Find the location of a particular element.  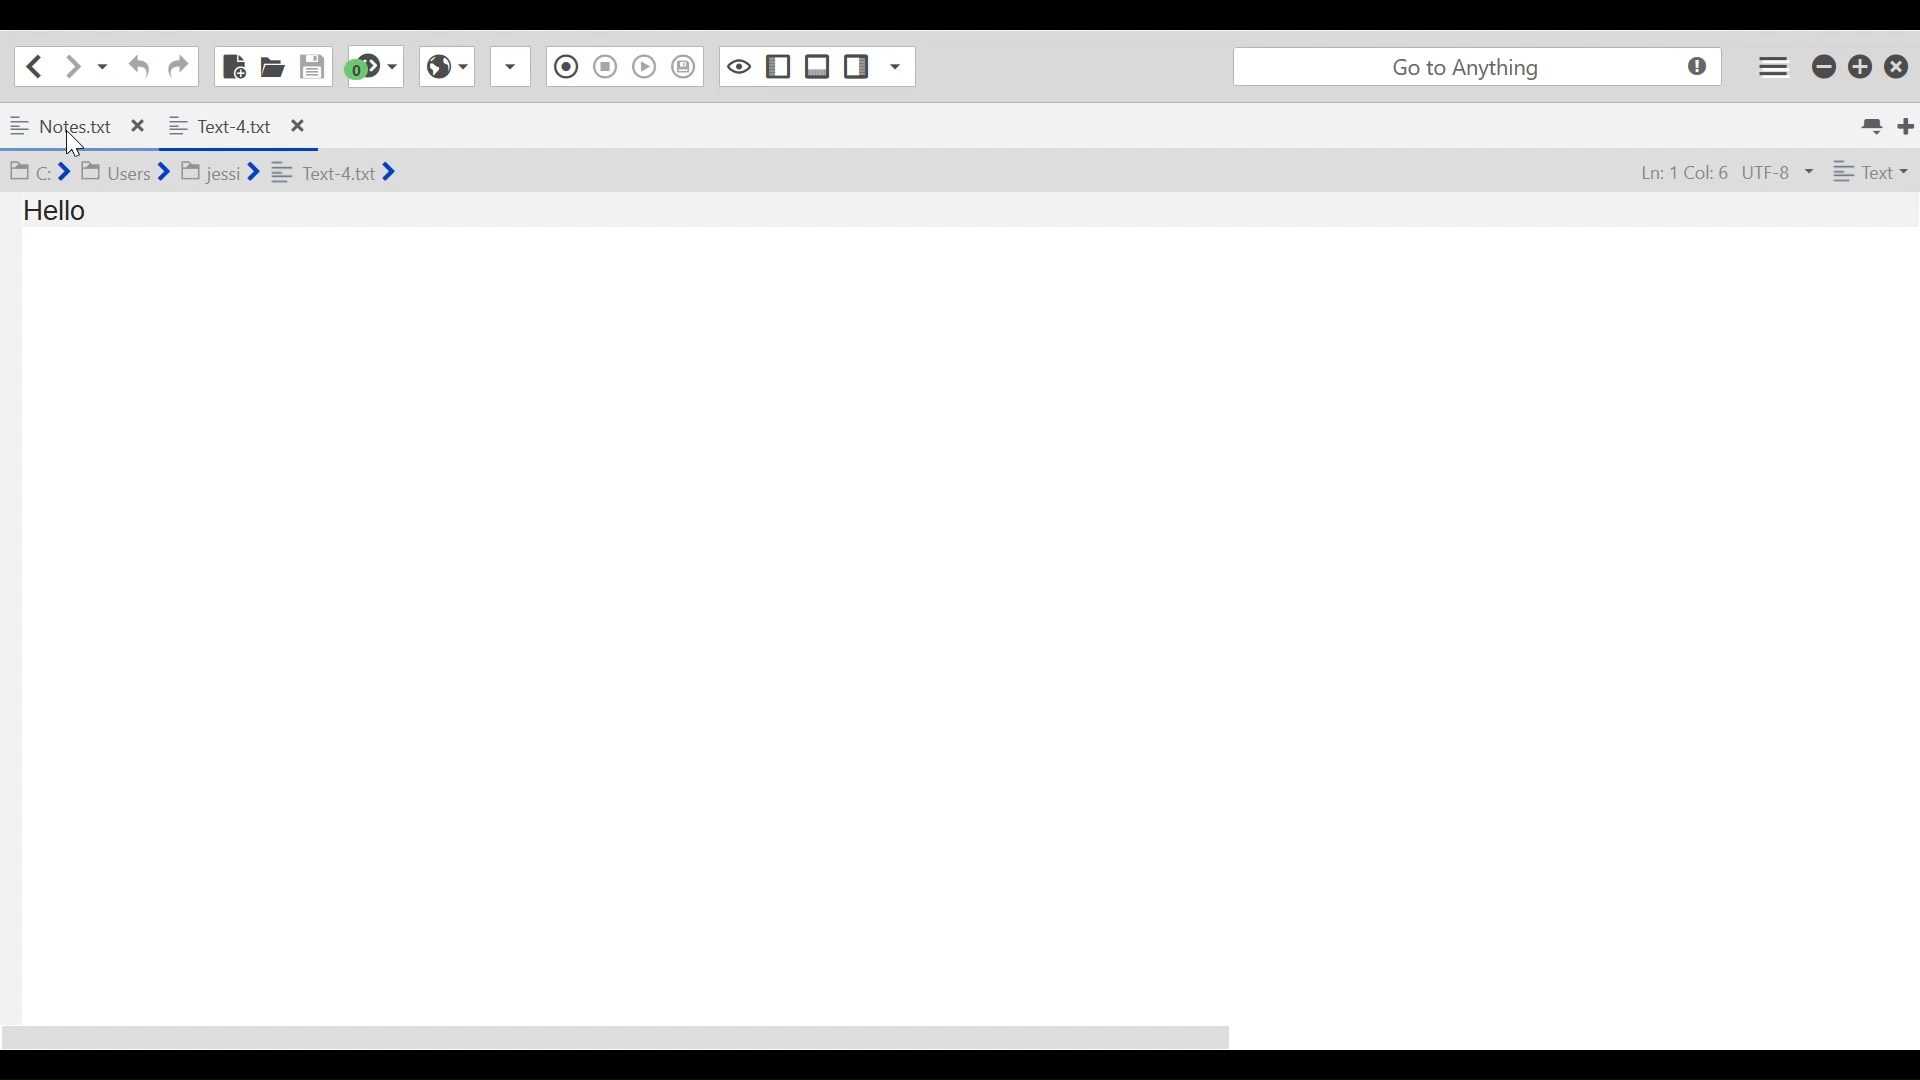

Show/Hide Left Pane is located at coordinates (776, 66).